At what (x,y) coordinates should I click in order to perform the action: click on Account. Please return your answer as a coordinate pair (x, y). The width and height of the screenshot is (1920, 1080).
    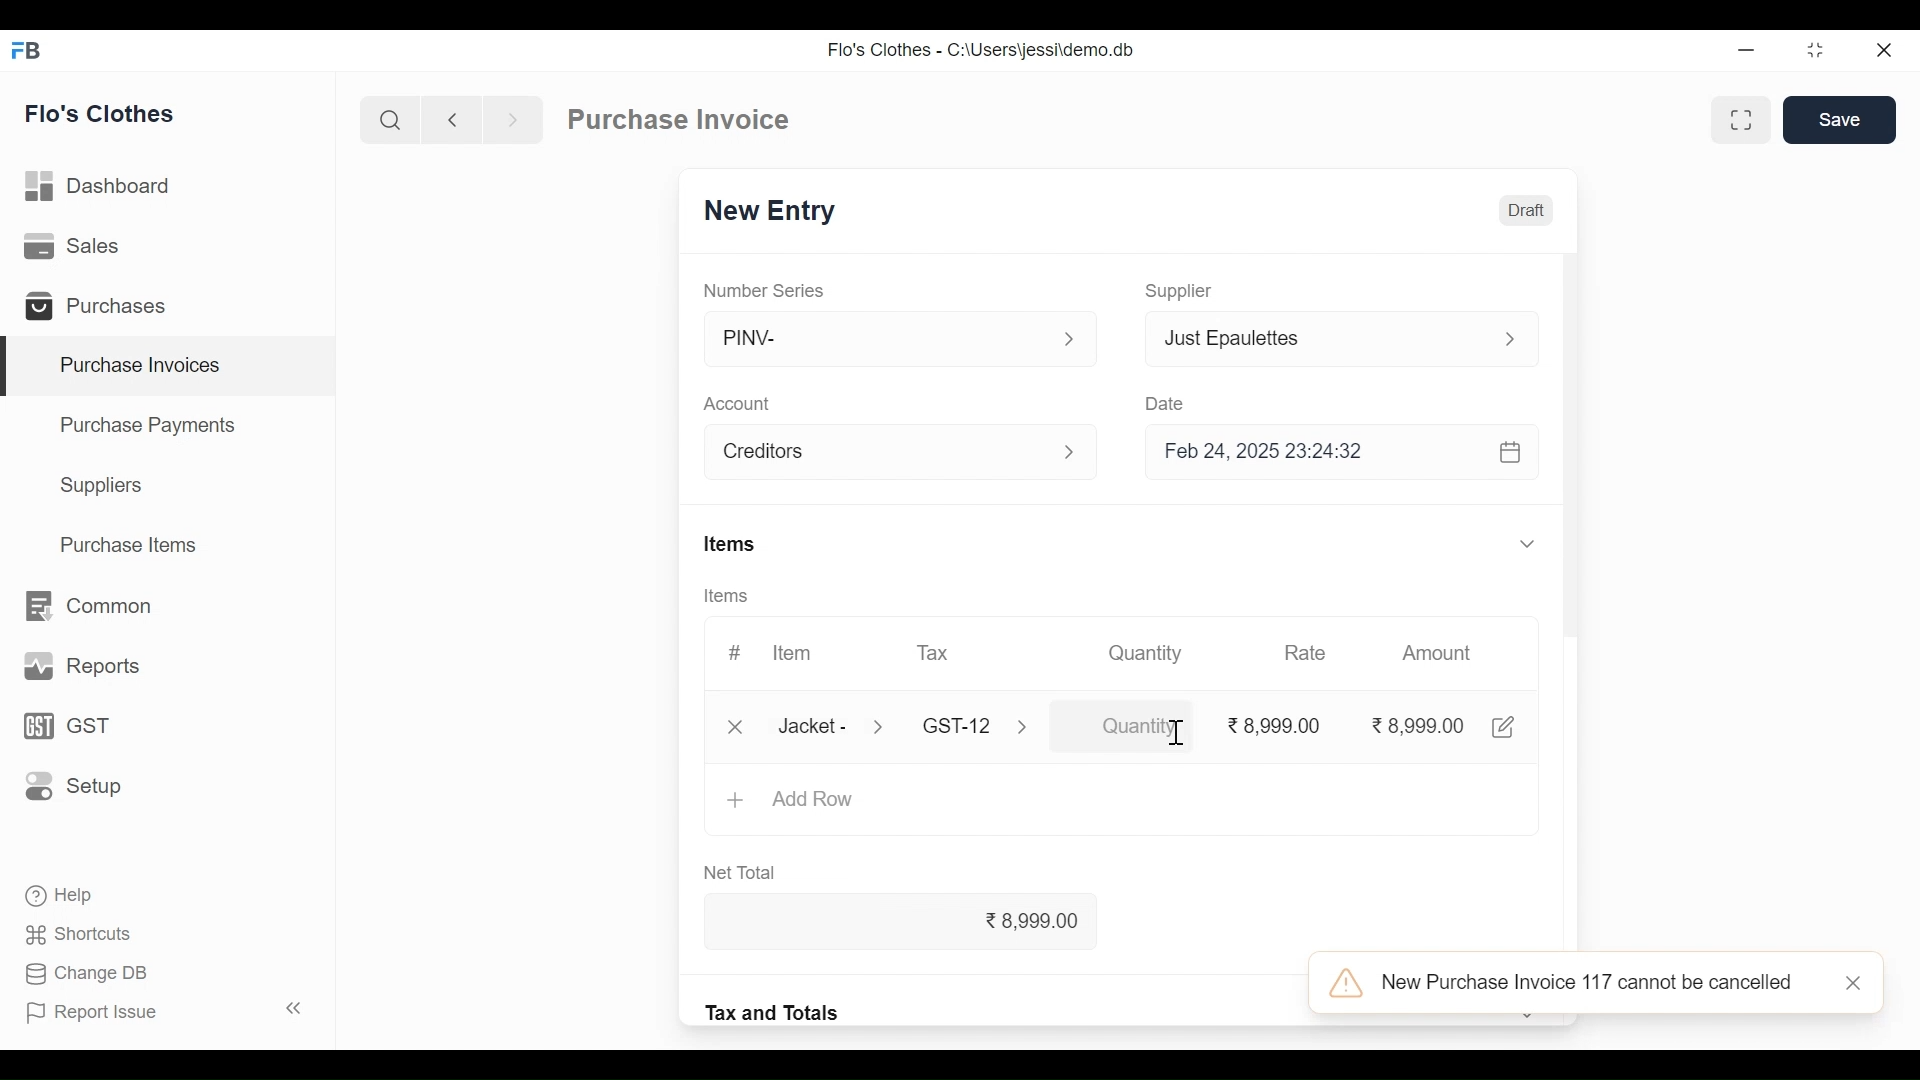
    Looking at the image, I should click on (739, 404).